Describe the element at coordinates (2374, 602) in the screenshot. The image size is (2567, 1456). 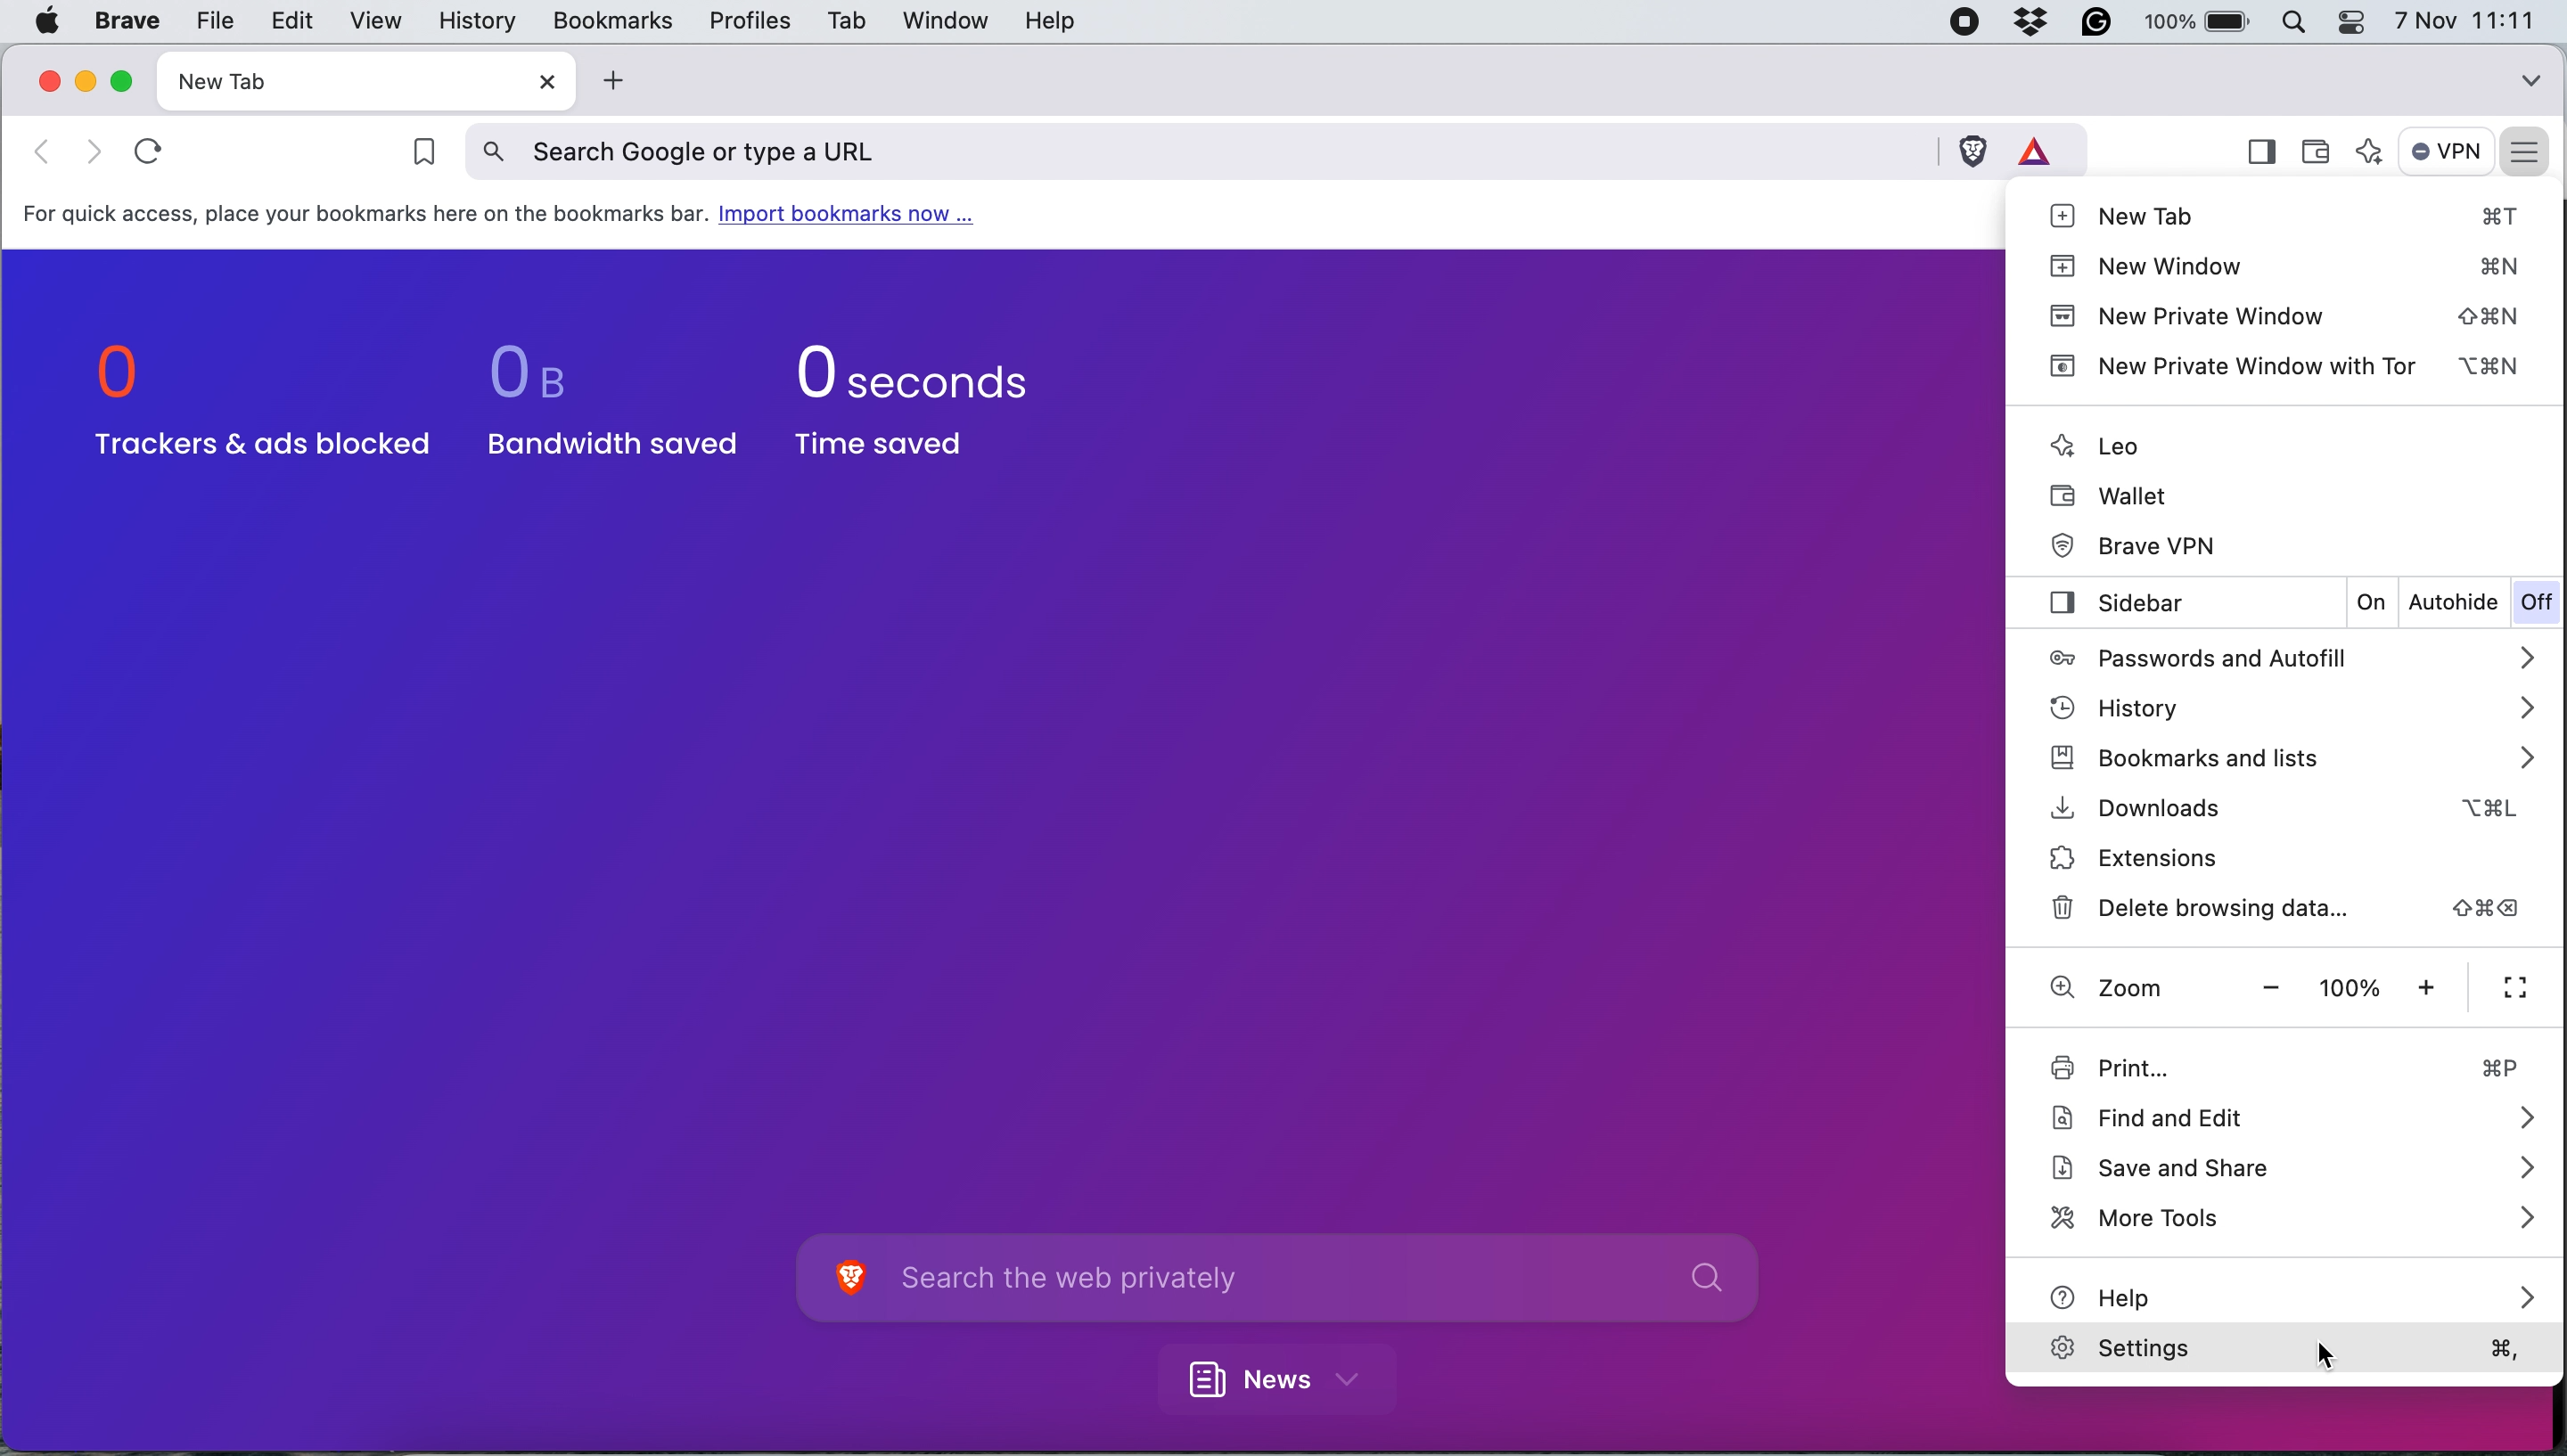
I see `on` at that location.